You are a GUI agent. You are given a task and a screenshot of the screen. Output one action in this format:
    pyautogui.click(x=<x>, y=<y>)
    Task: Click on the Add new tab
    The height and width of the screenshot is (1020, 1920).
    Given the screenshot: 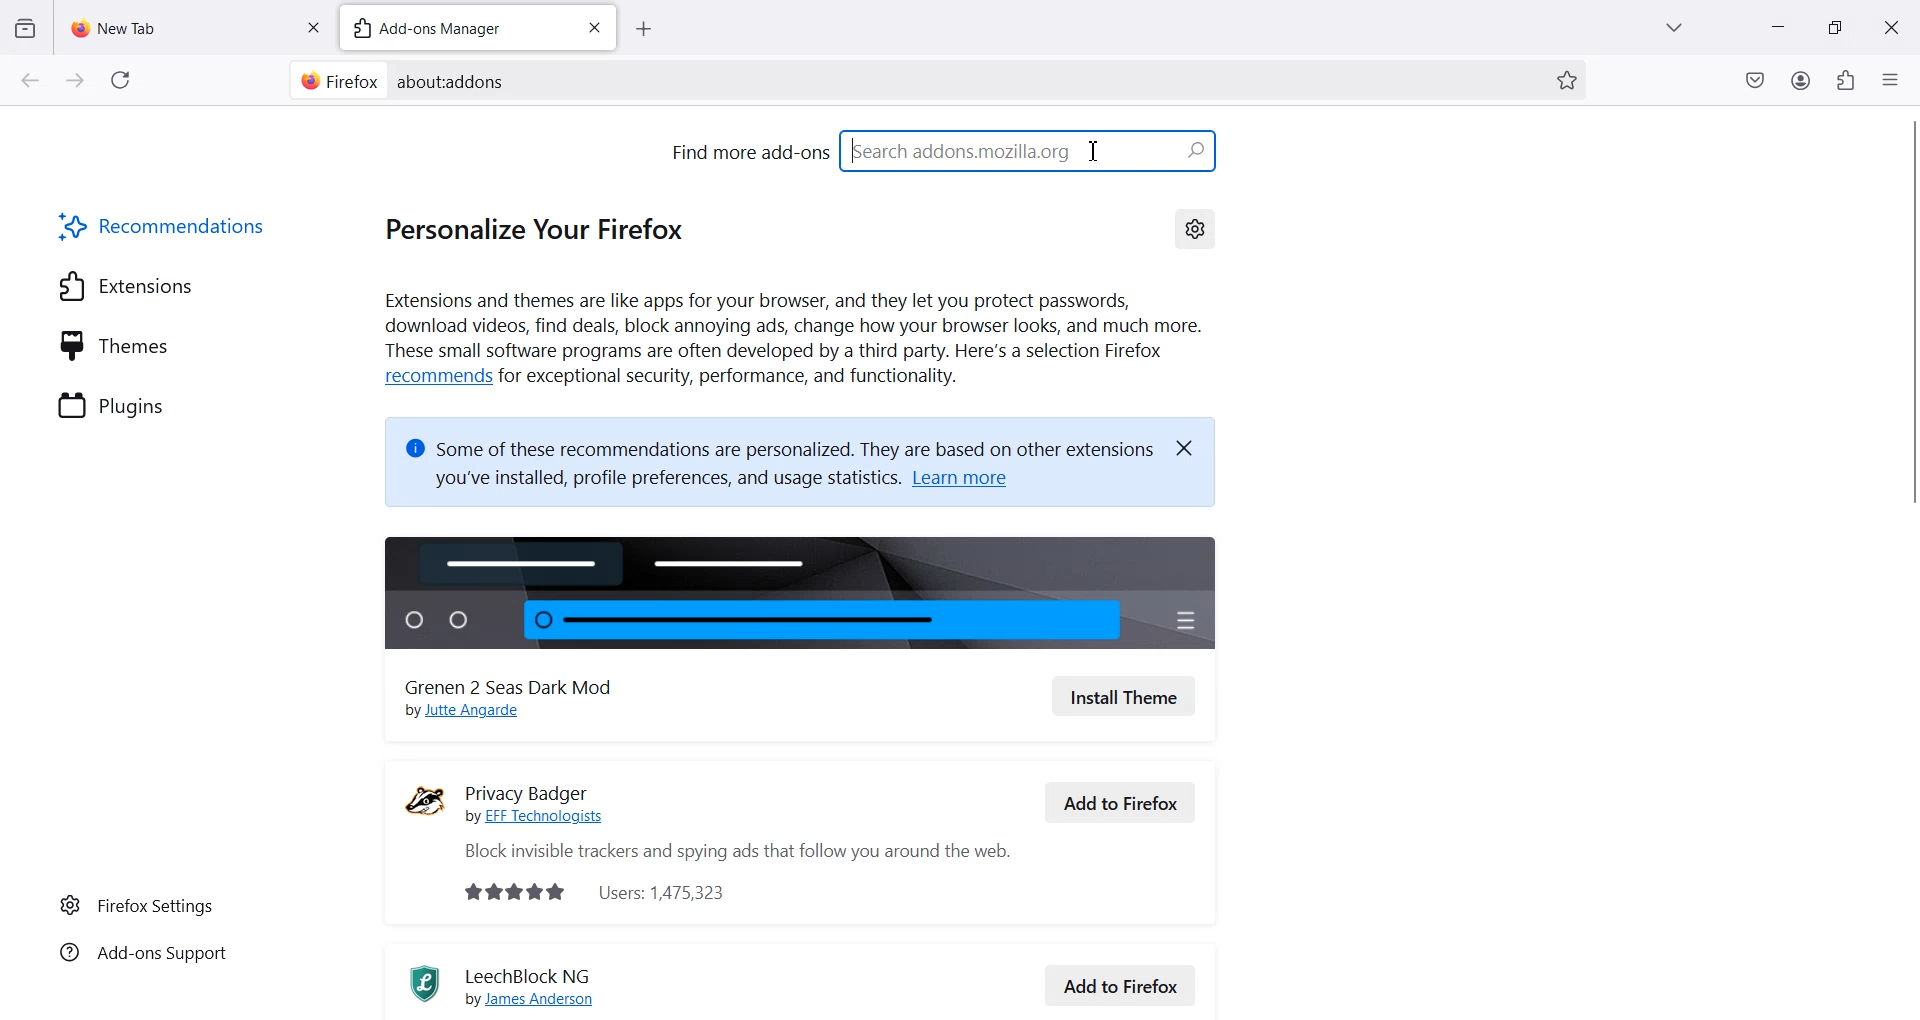 What is the action you would take?
    pyautogui.click(x=643, y=29)
    